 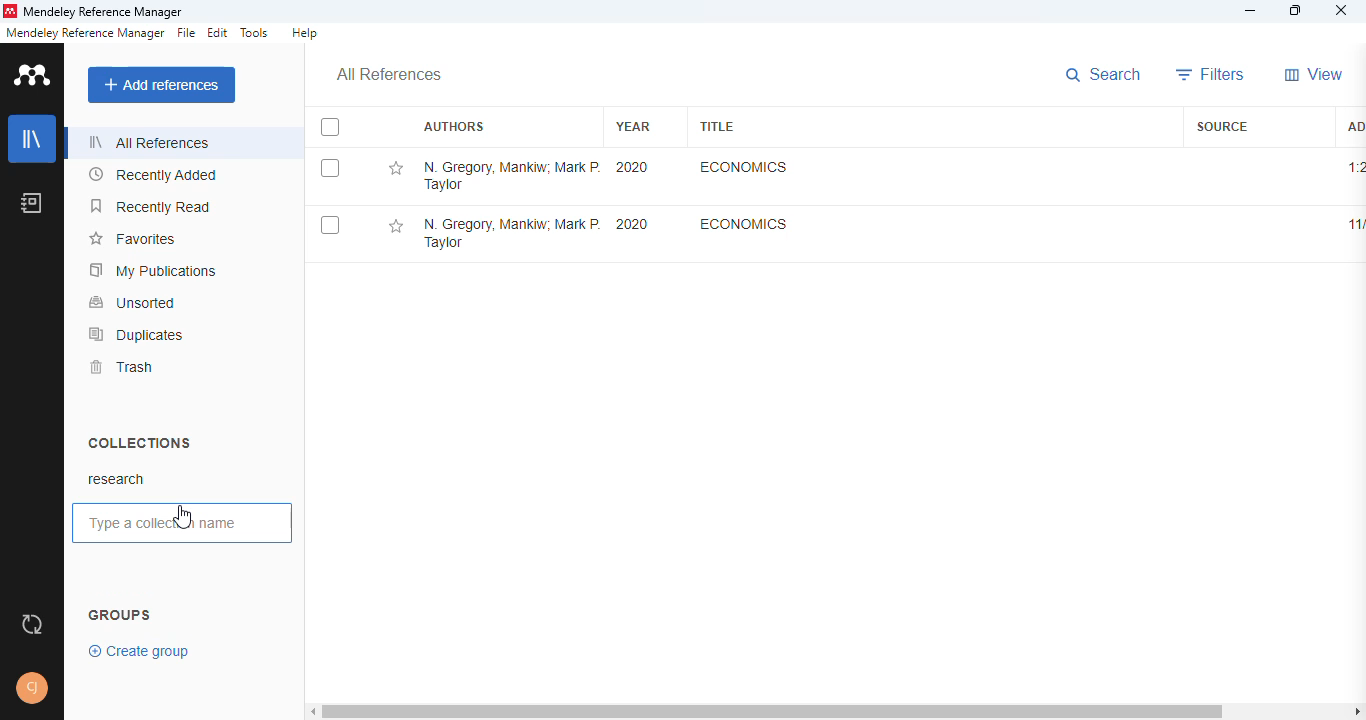 What do you see at coordinates (181, 518) in the screenshot?
I see `cursor` at bounding box center [181, 518].